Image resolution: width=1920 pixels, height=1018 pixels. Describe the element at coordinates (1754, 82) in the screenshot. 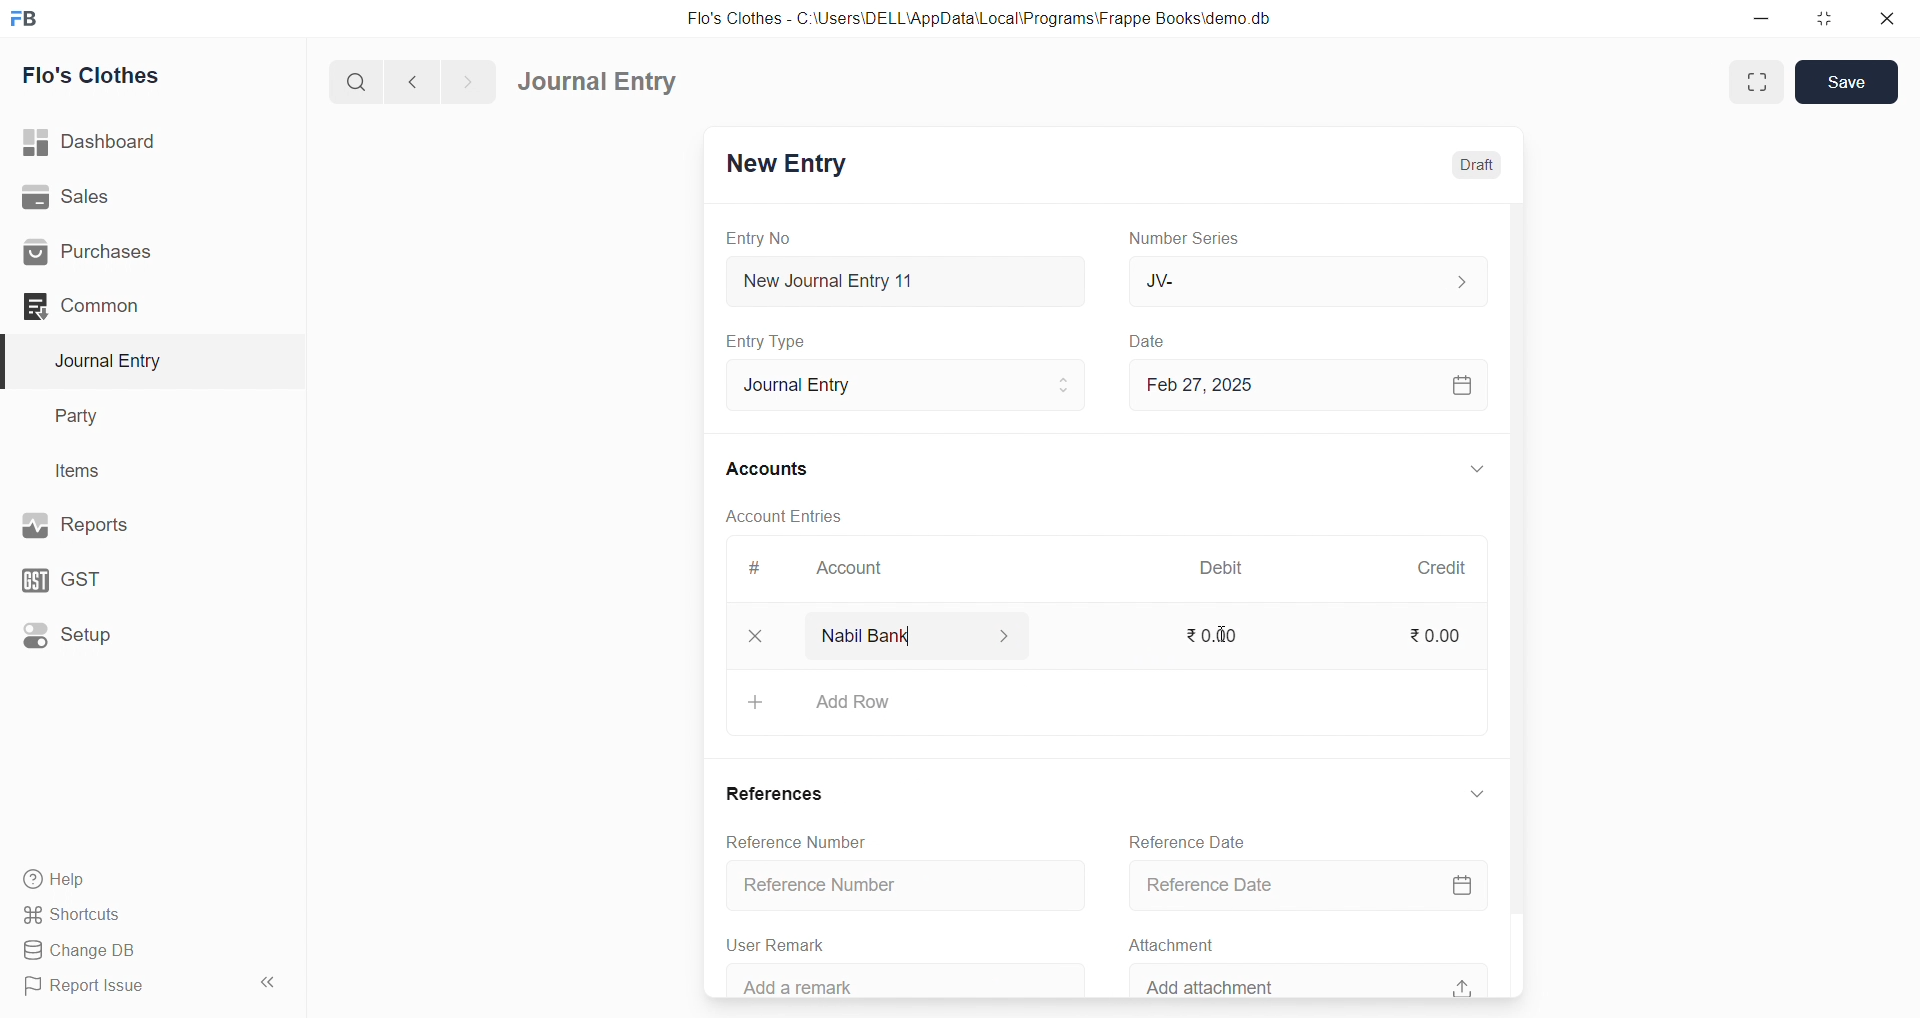

I see `Fit window` at that location.